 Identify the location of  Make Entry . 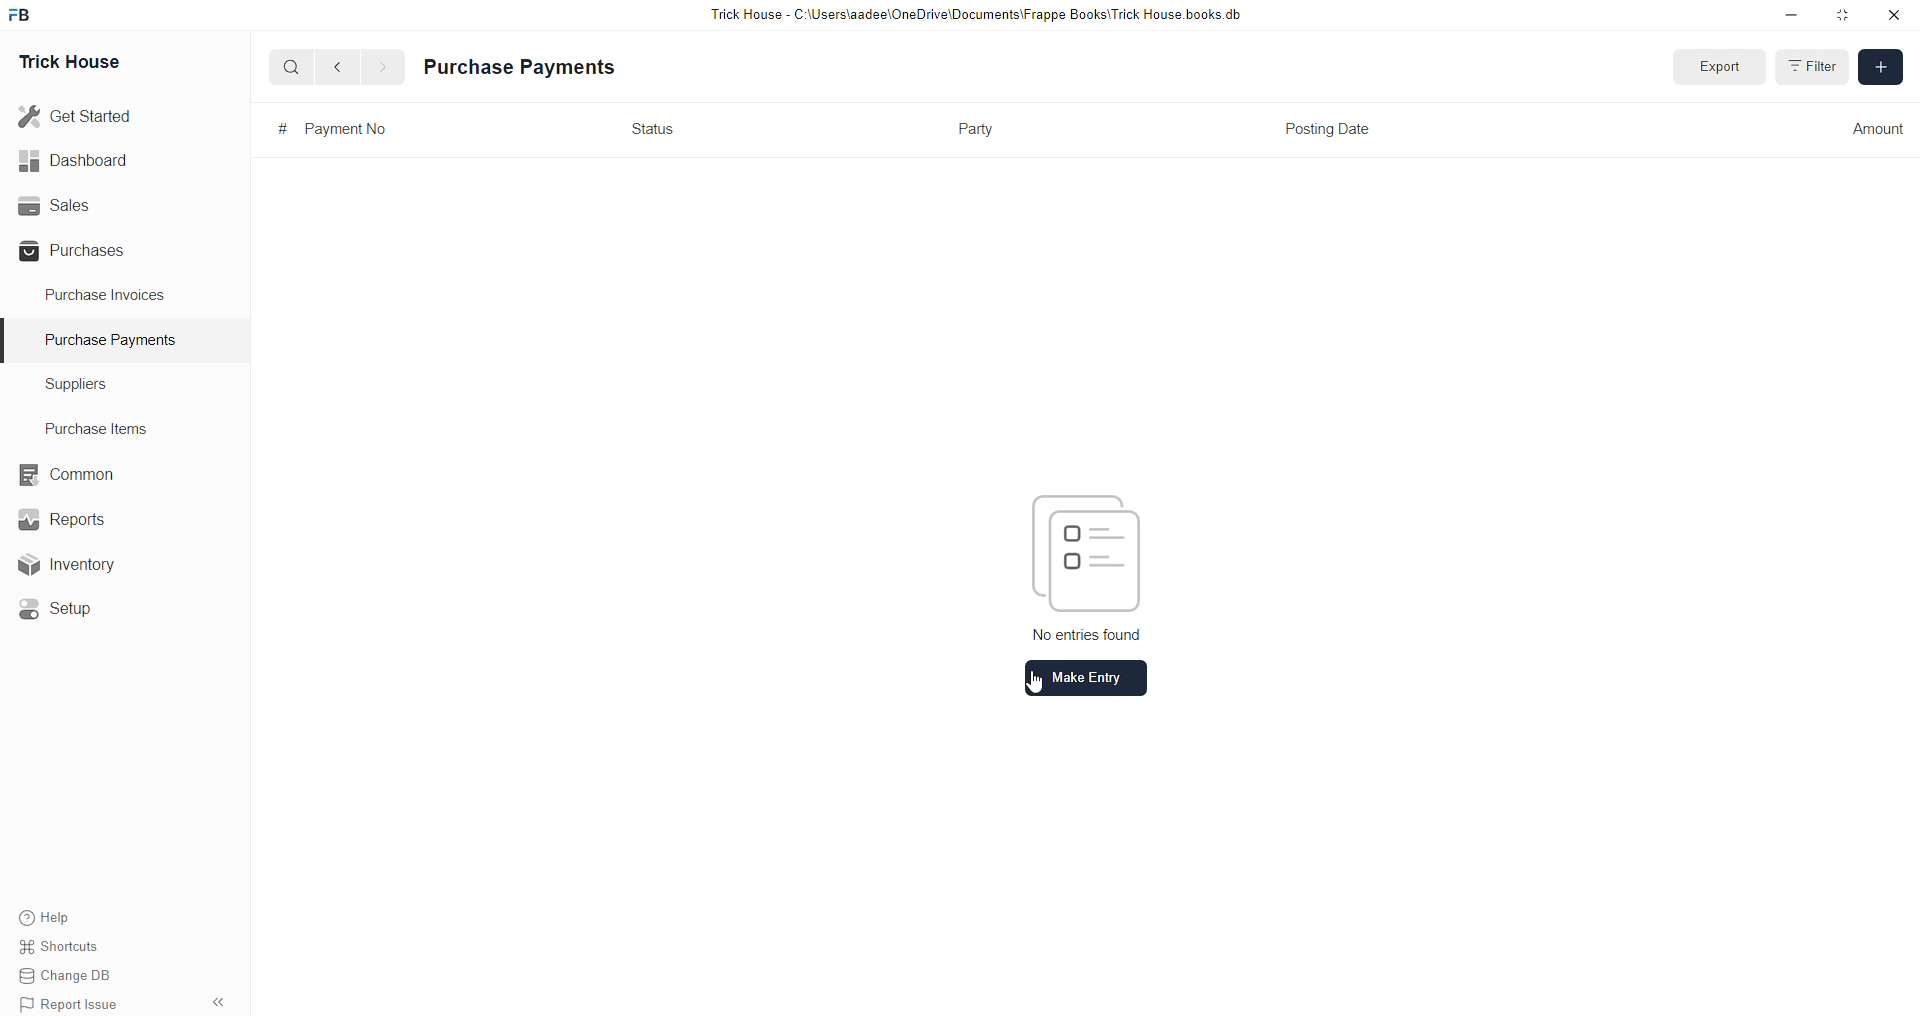
(1088, 678).